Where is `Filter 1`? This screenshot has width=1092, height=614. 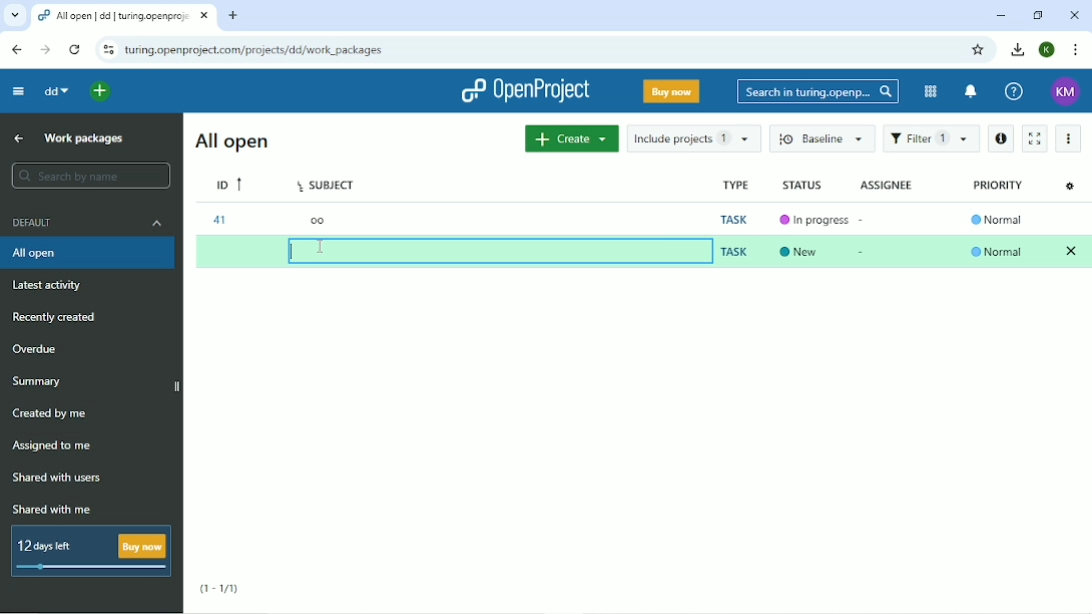 Filter 1 is located at coordinates (931, 139).